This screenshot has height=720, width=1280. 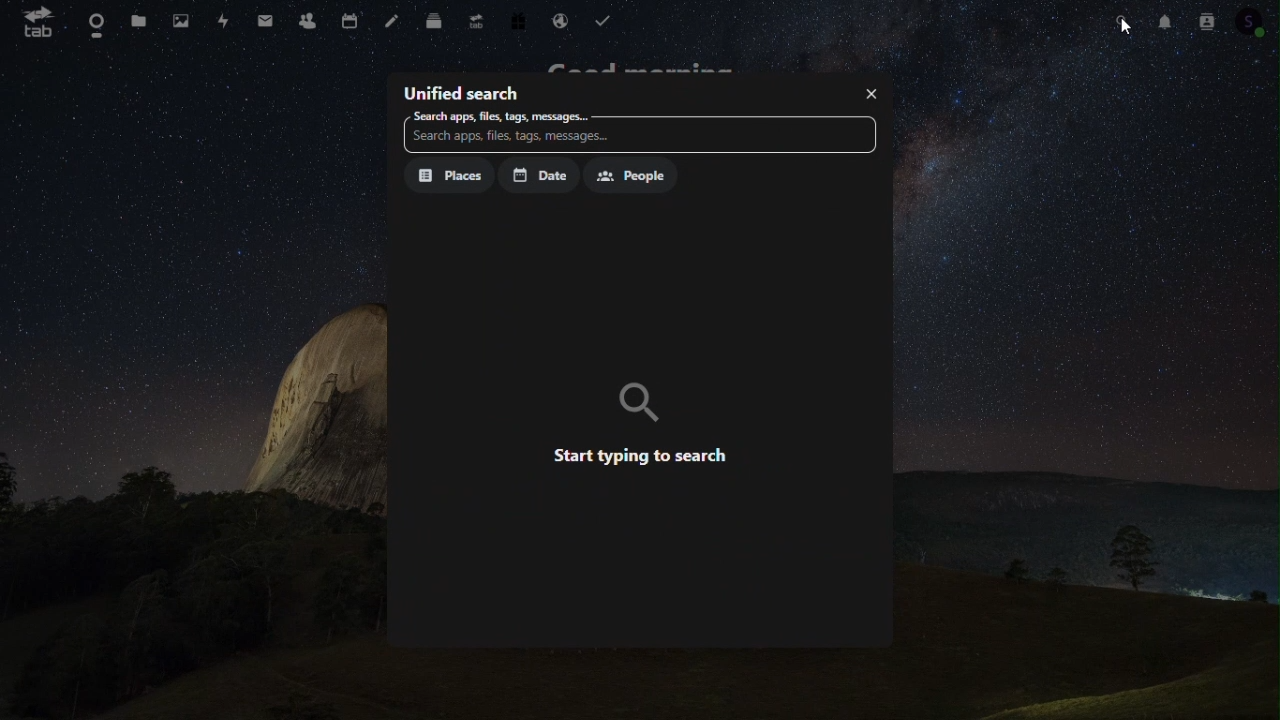 I want to click on Contacts, so click(x=1204, y=20).